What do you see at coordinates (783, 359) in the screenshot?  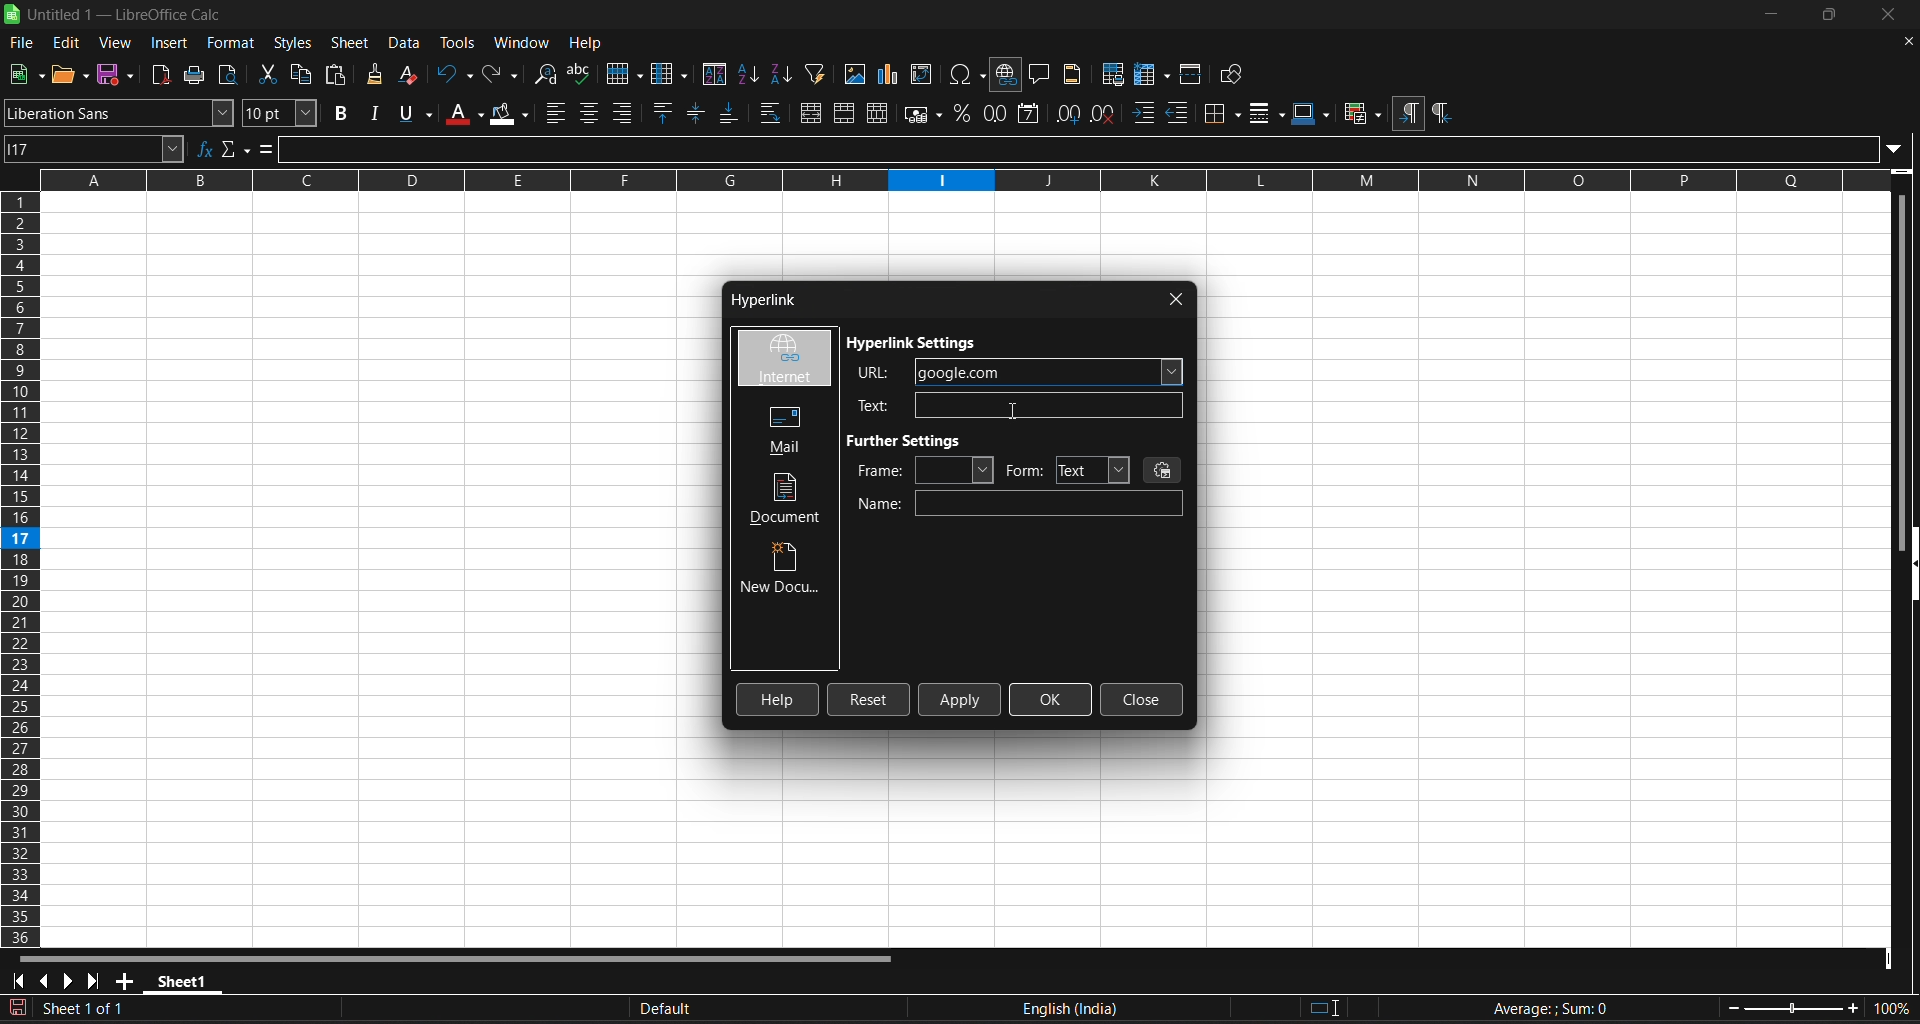 I see `internet` at bounding box center [783, 359].